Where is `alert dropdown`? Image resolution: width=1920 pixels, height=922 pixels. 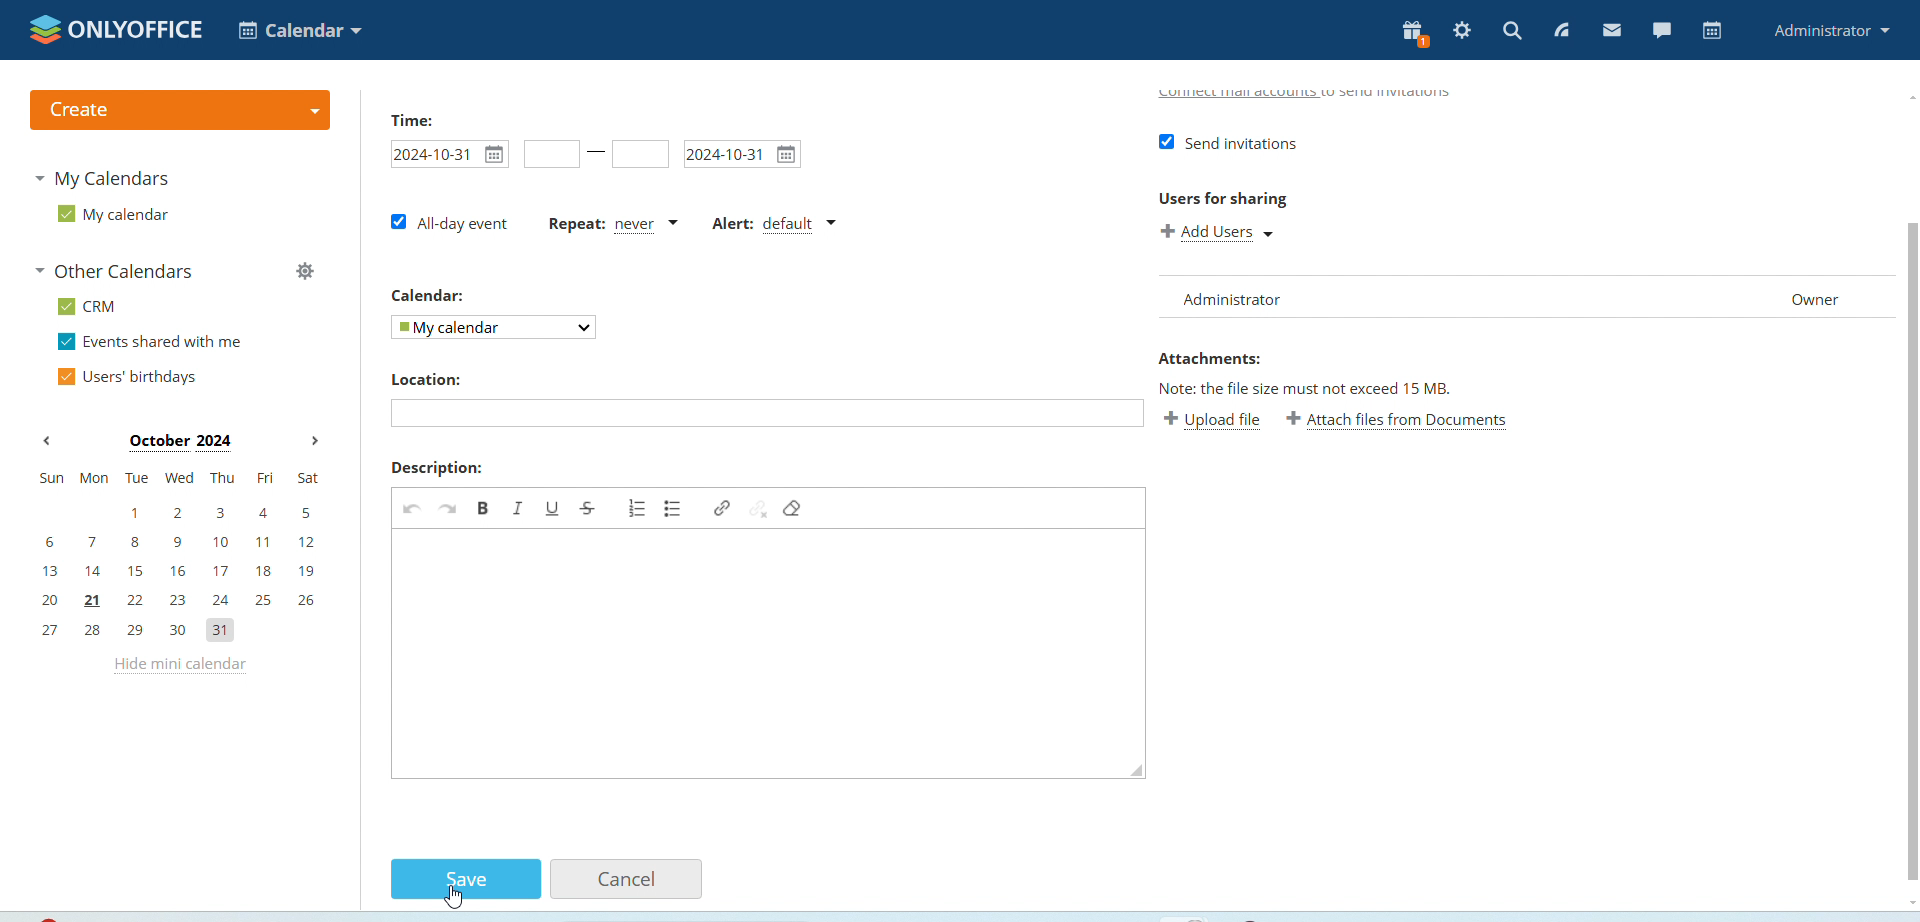 alert dropdown is located at coordinates (774, 224).